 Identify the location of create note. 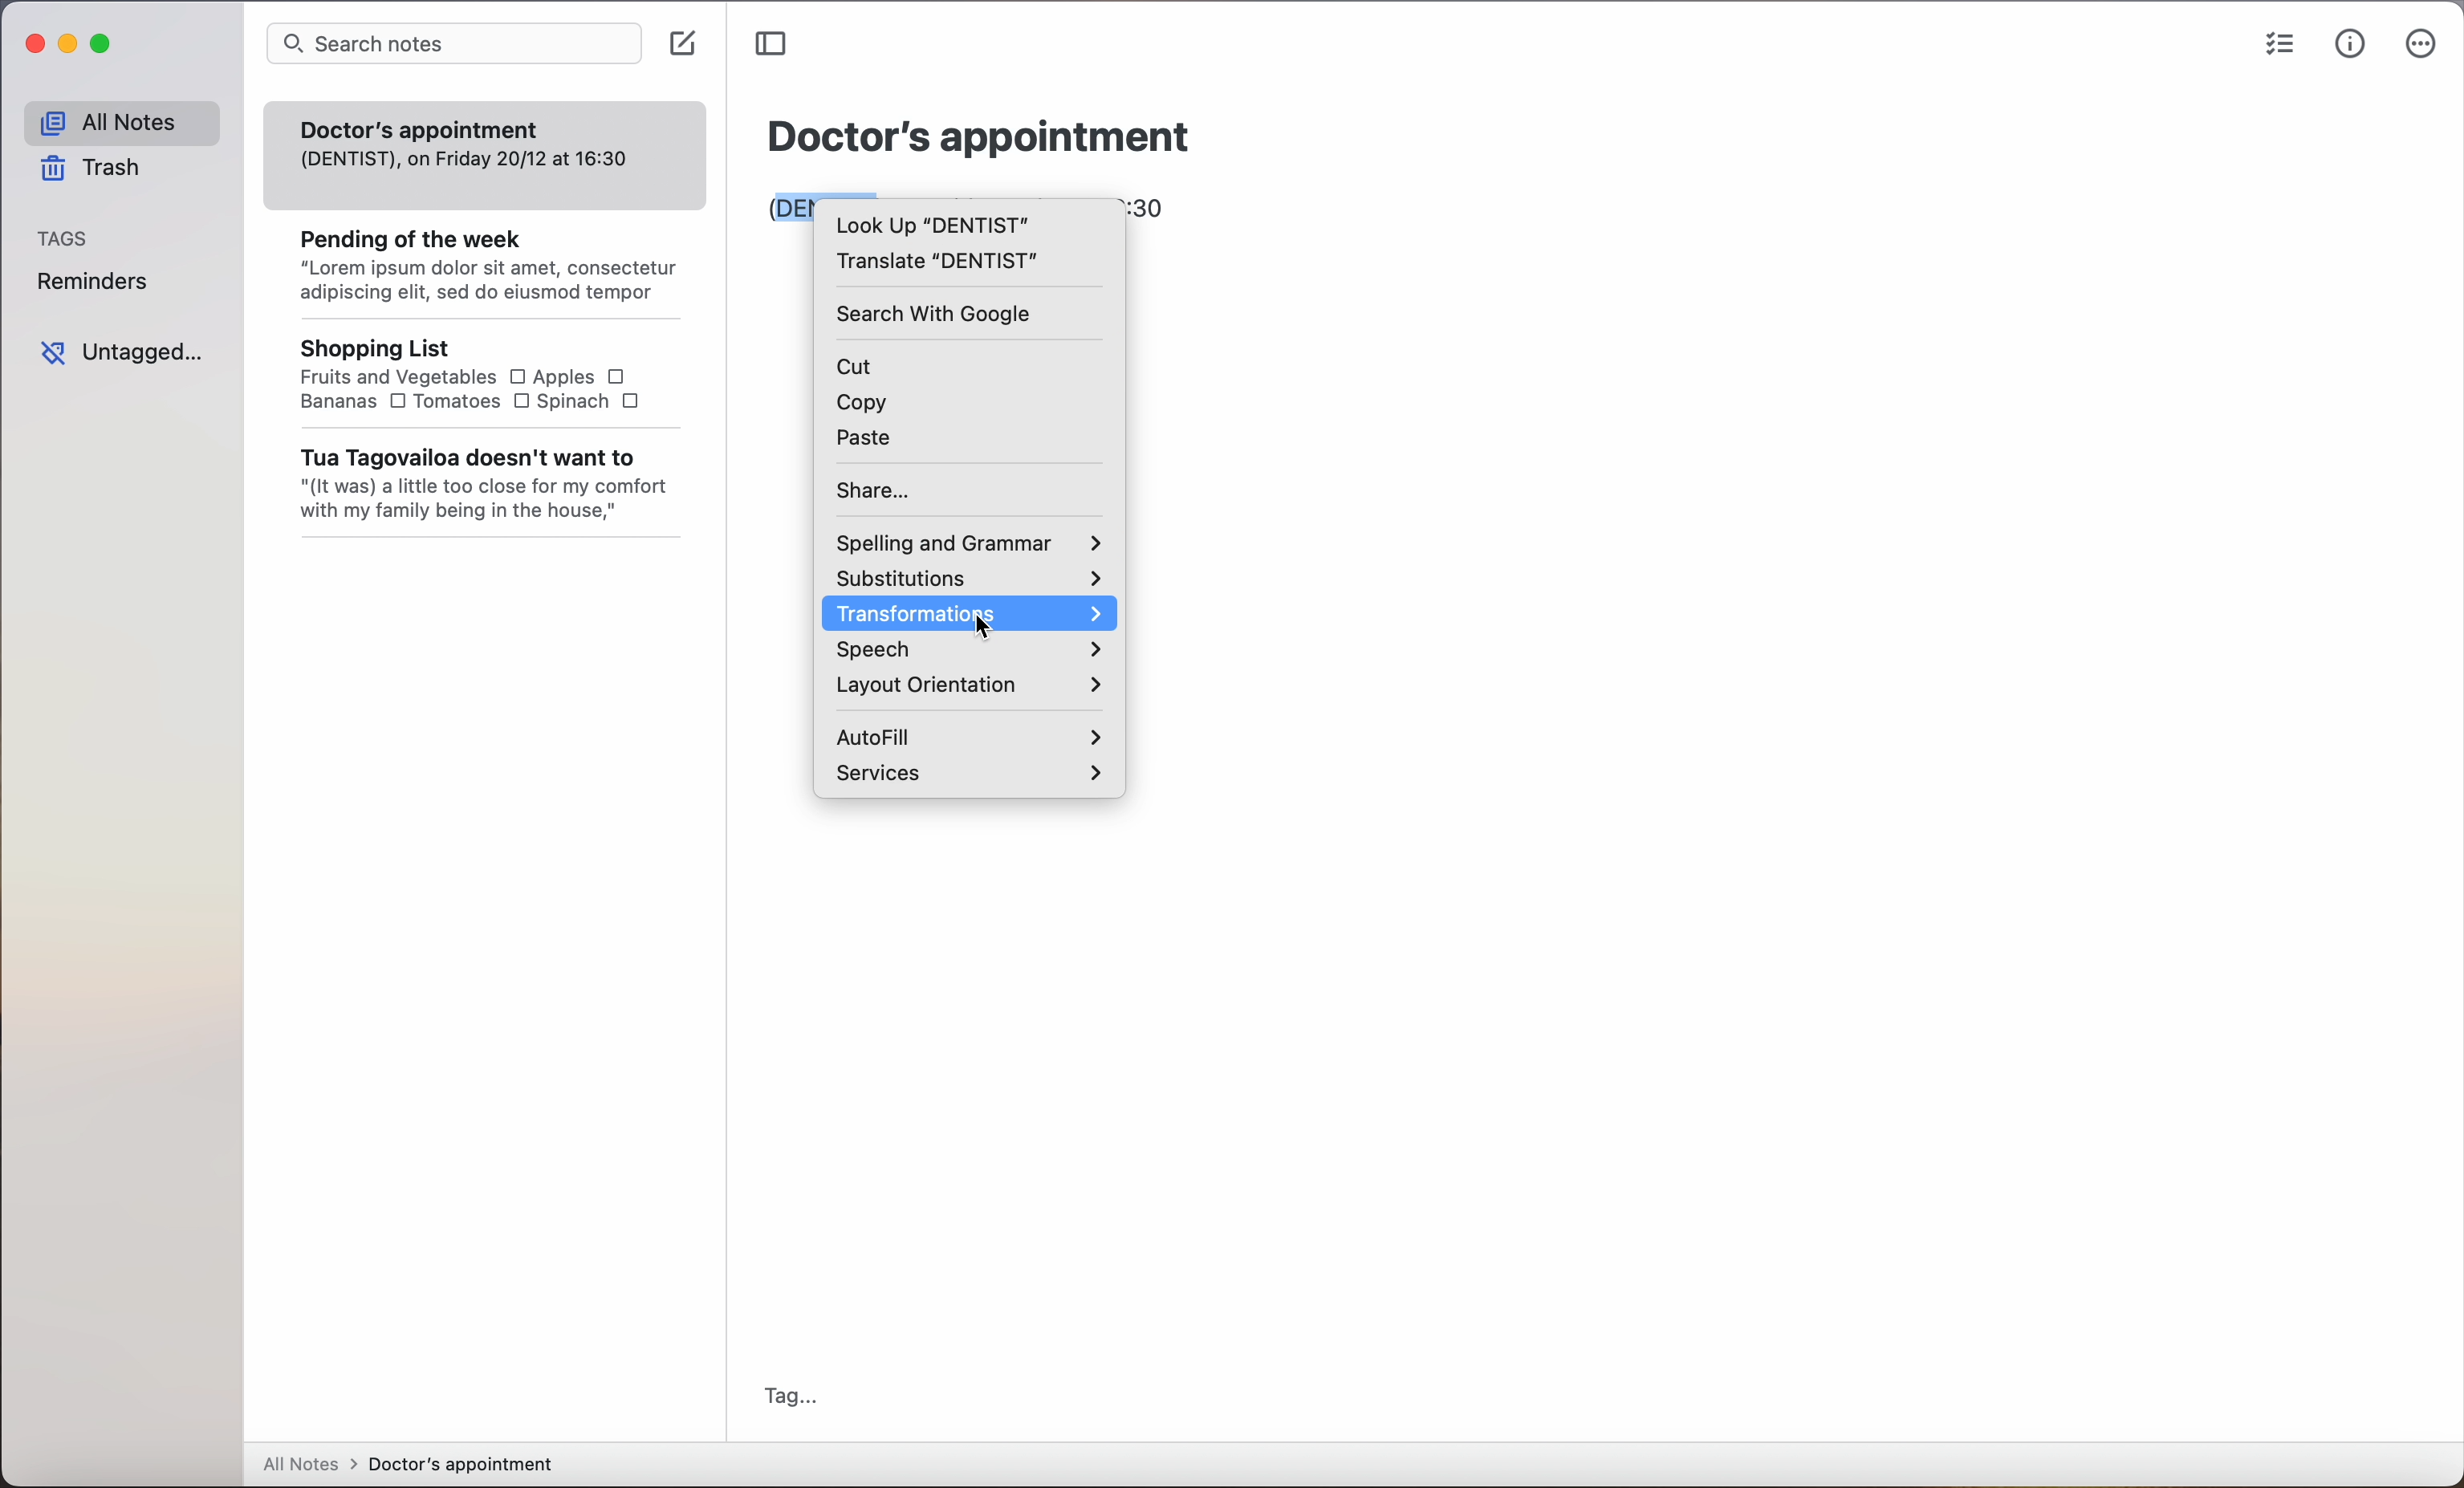
(688, 45).